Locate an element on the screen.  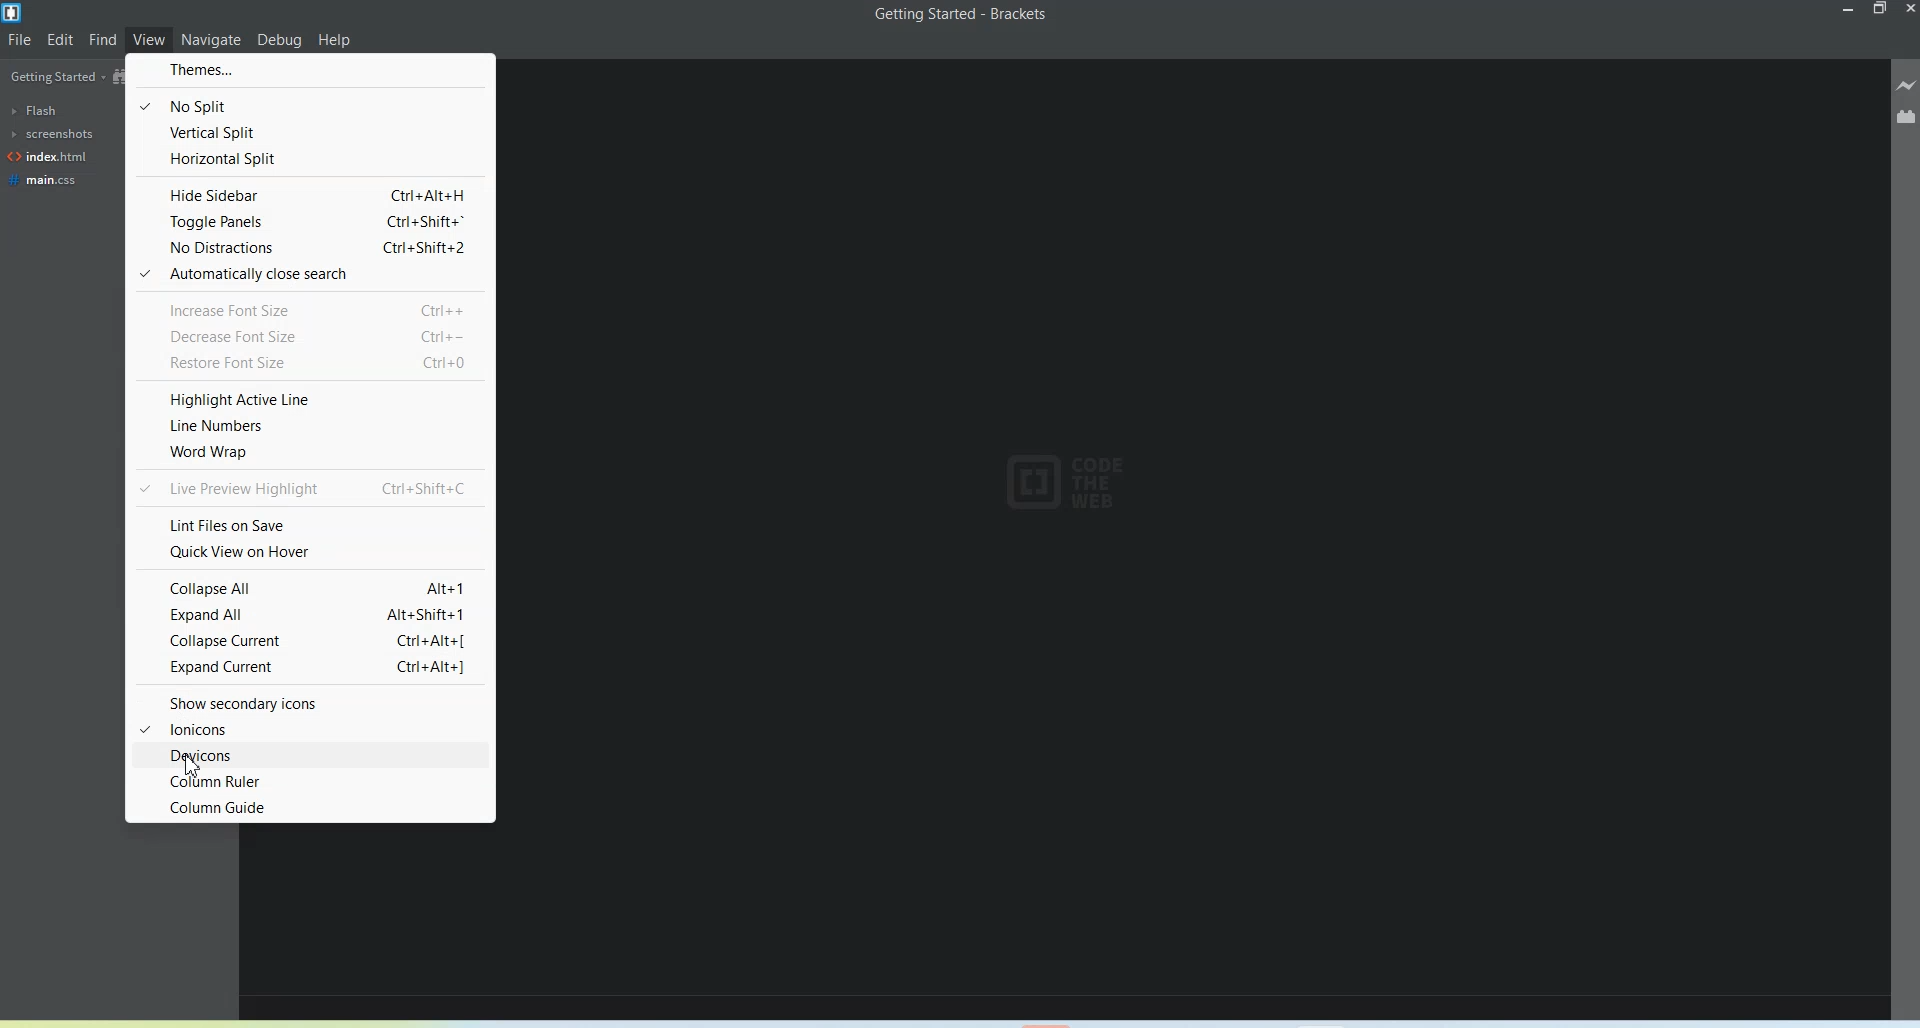
Devicons is located at coordinates (310, 754).